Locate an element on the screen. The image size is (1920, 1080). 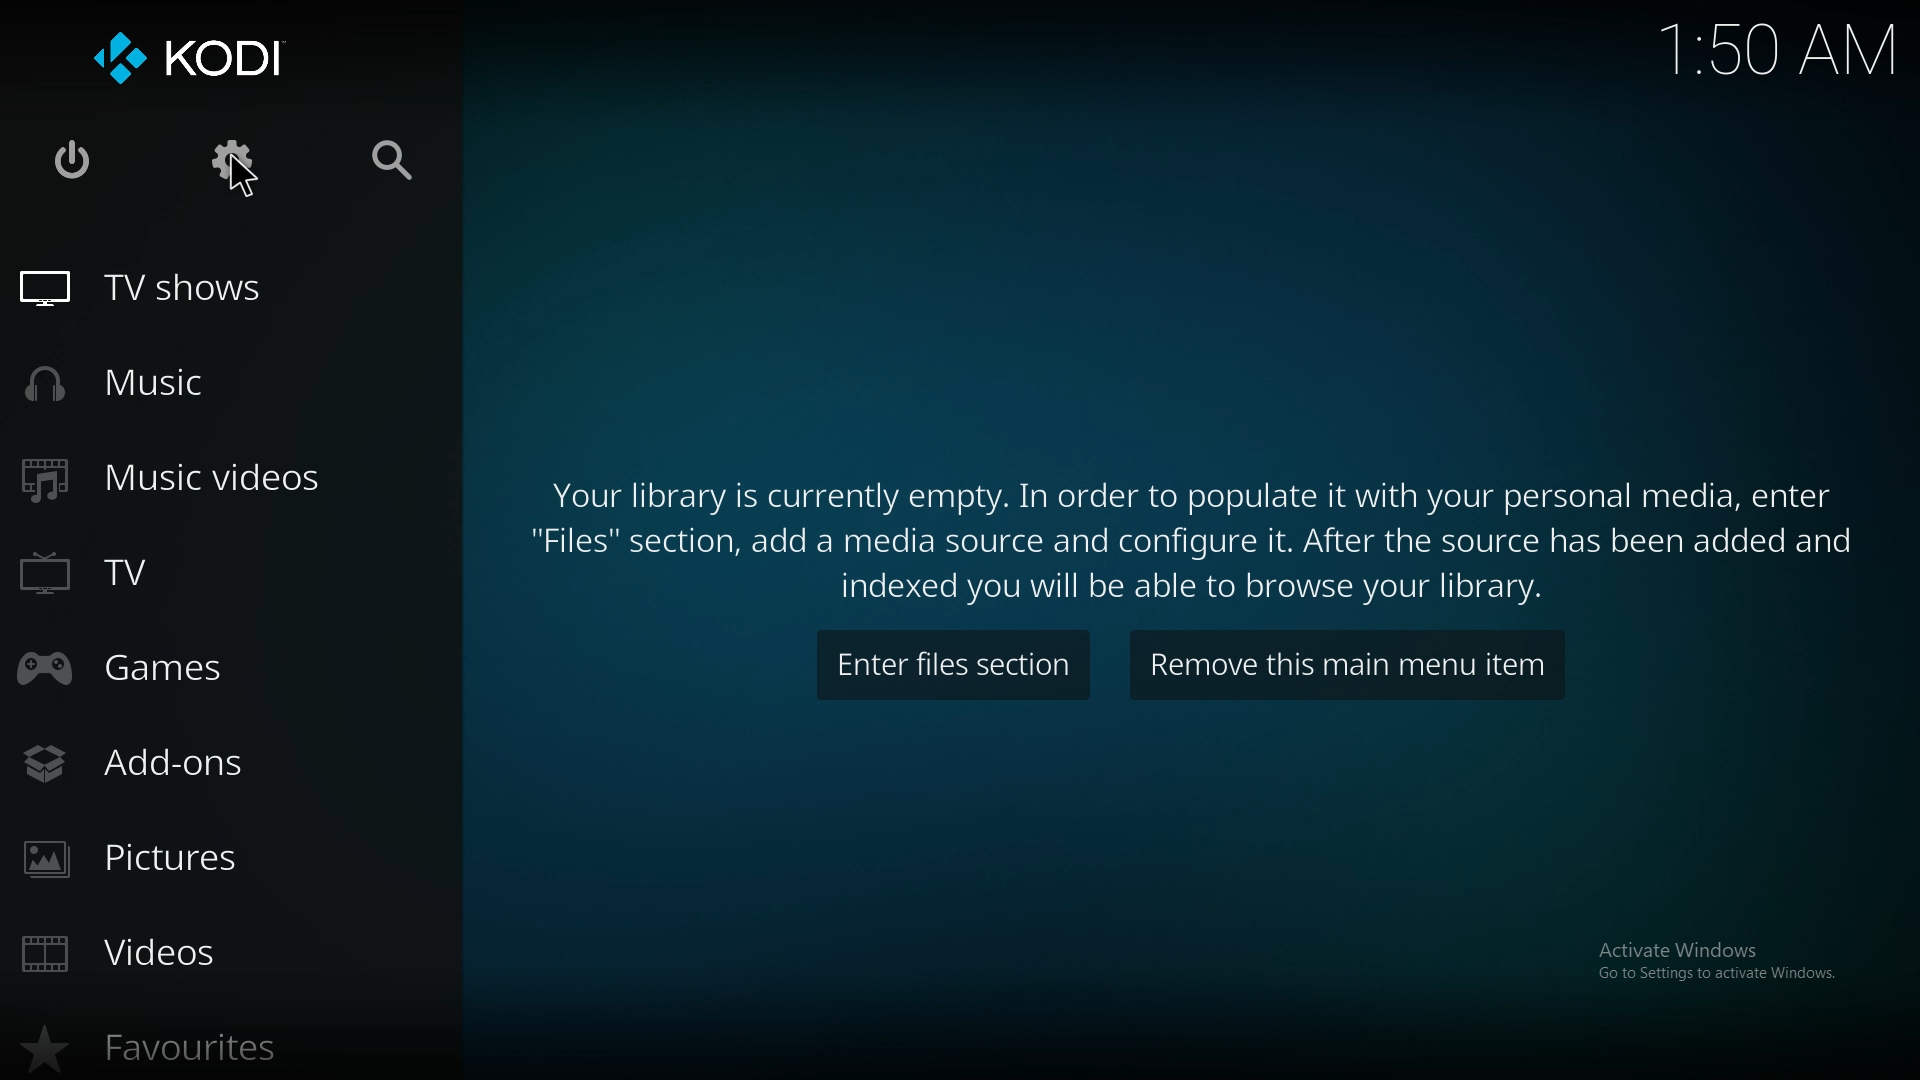
music videos is located at coordinates (178, 475).